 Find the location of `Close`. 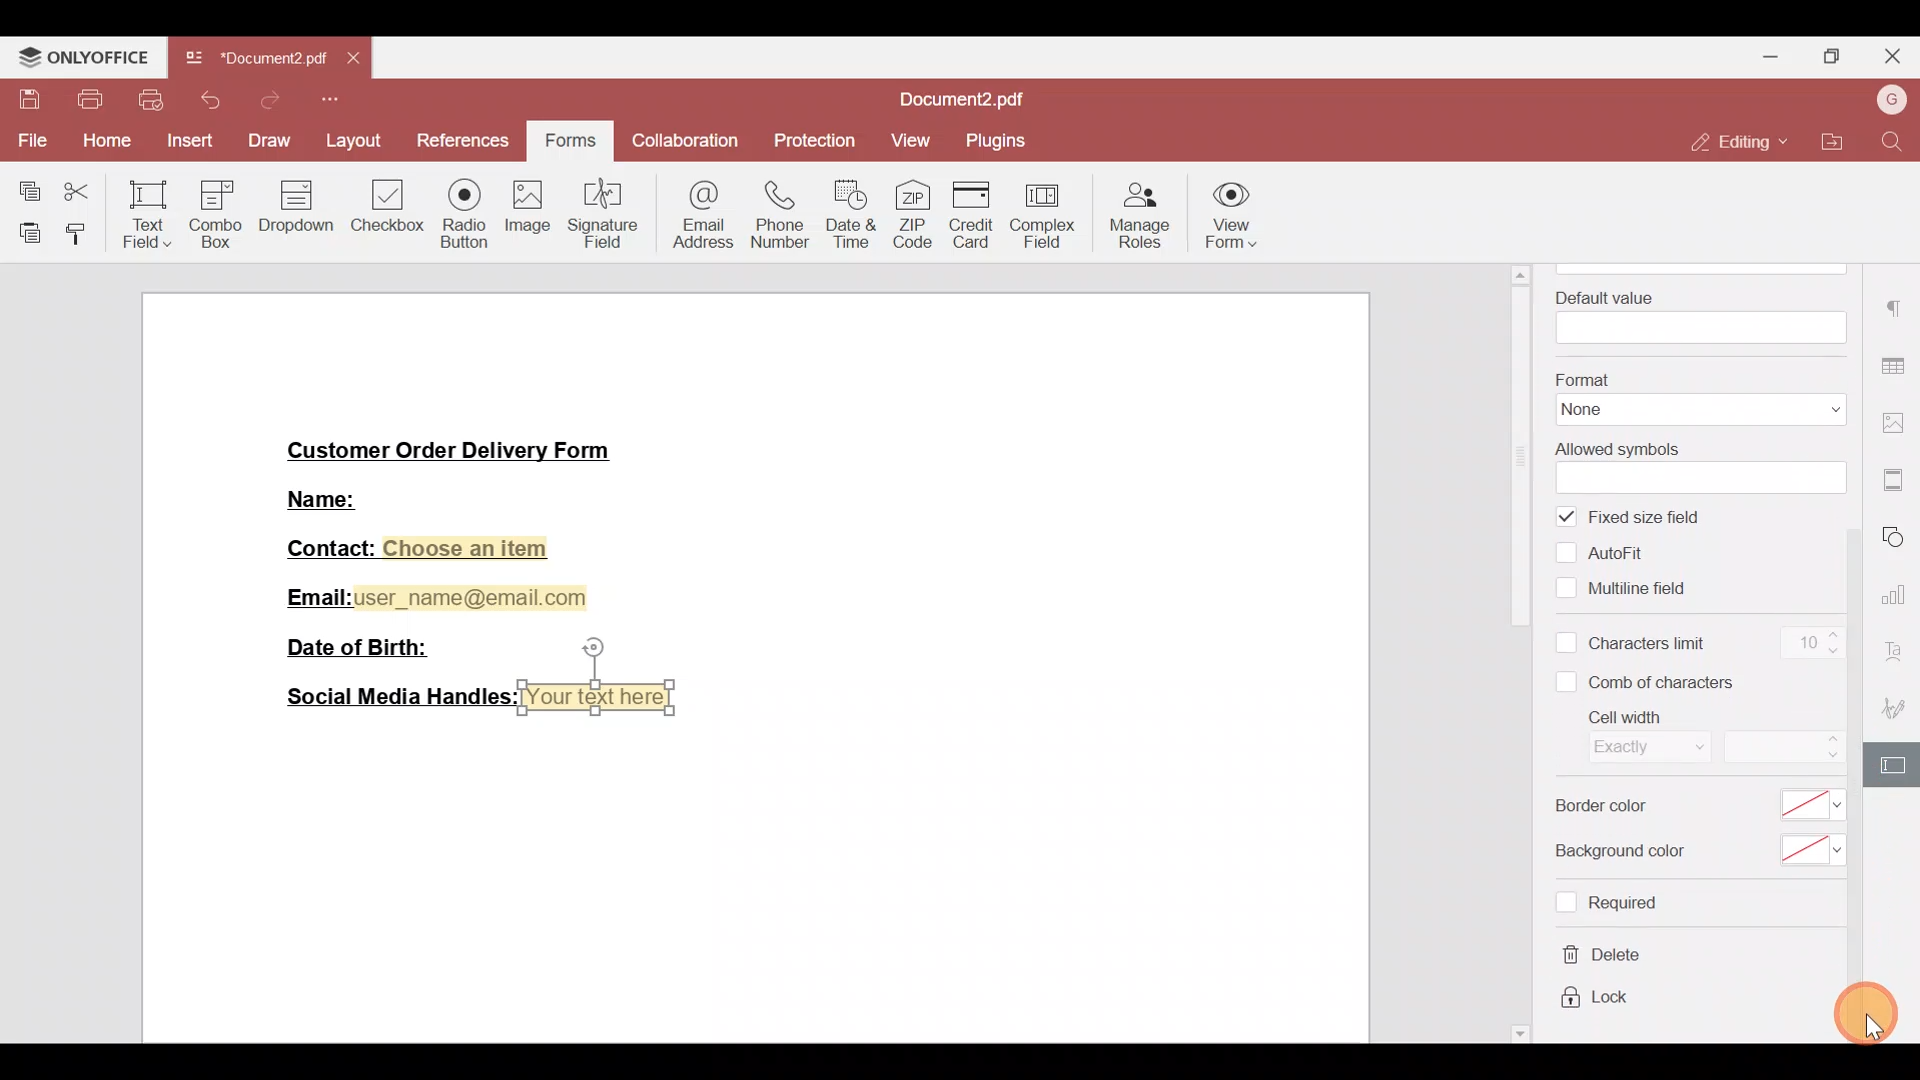

Close is located at coordinates (1896, 57).